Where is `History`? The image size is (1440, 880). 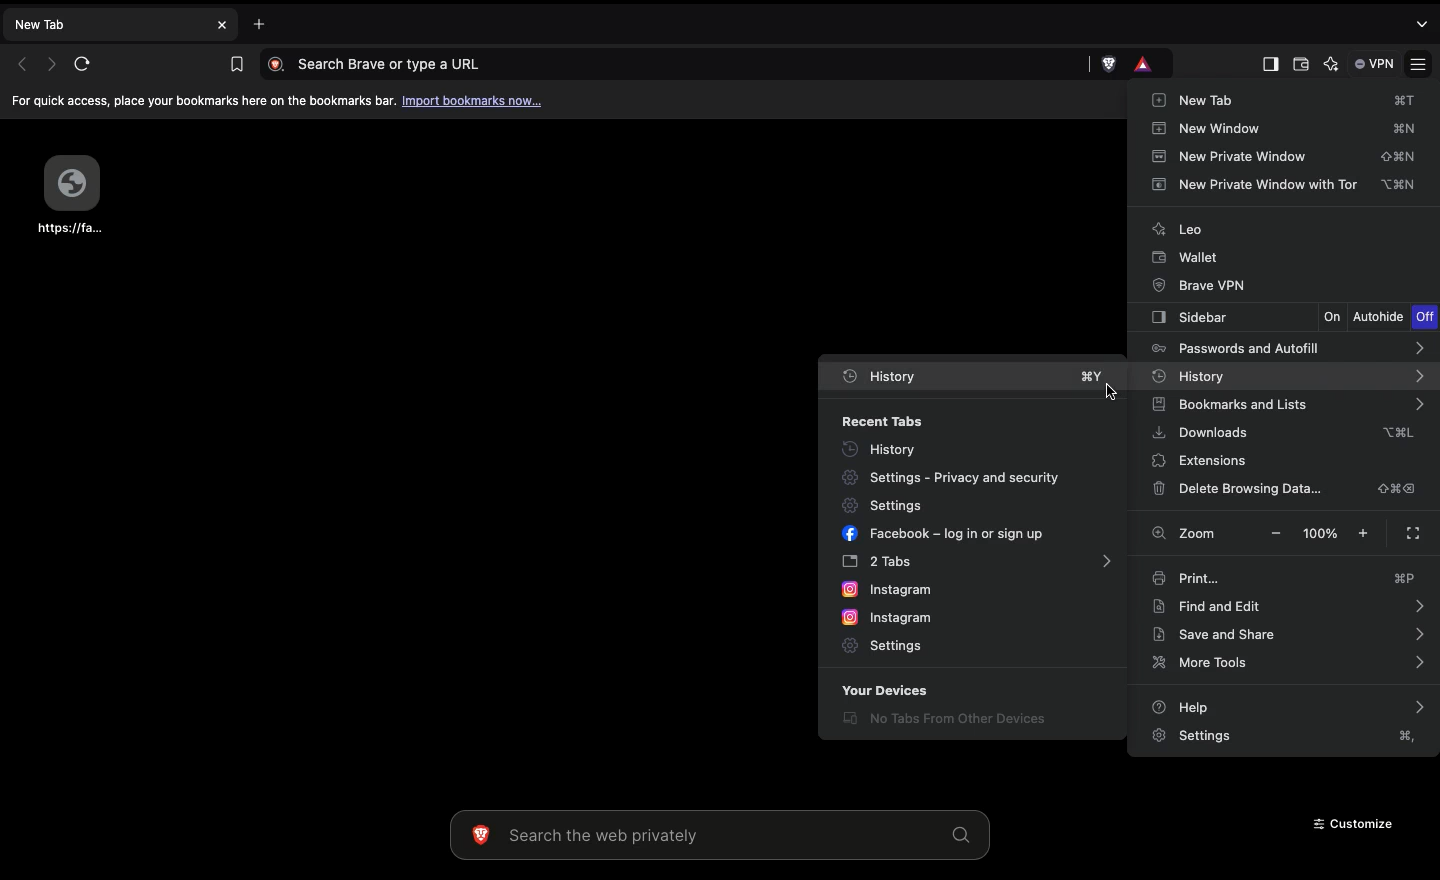 History is located at coordinates (970, 380).